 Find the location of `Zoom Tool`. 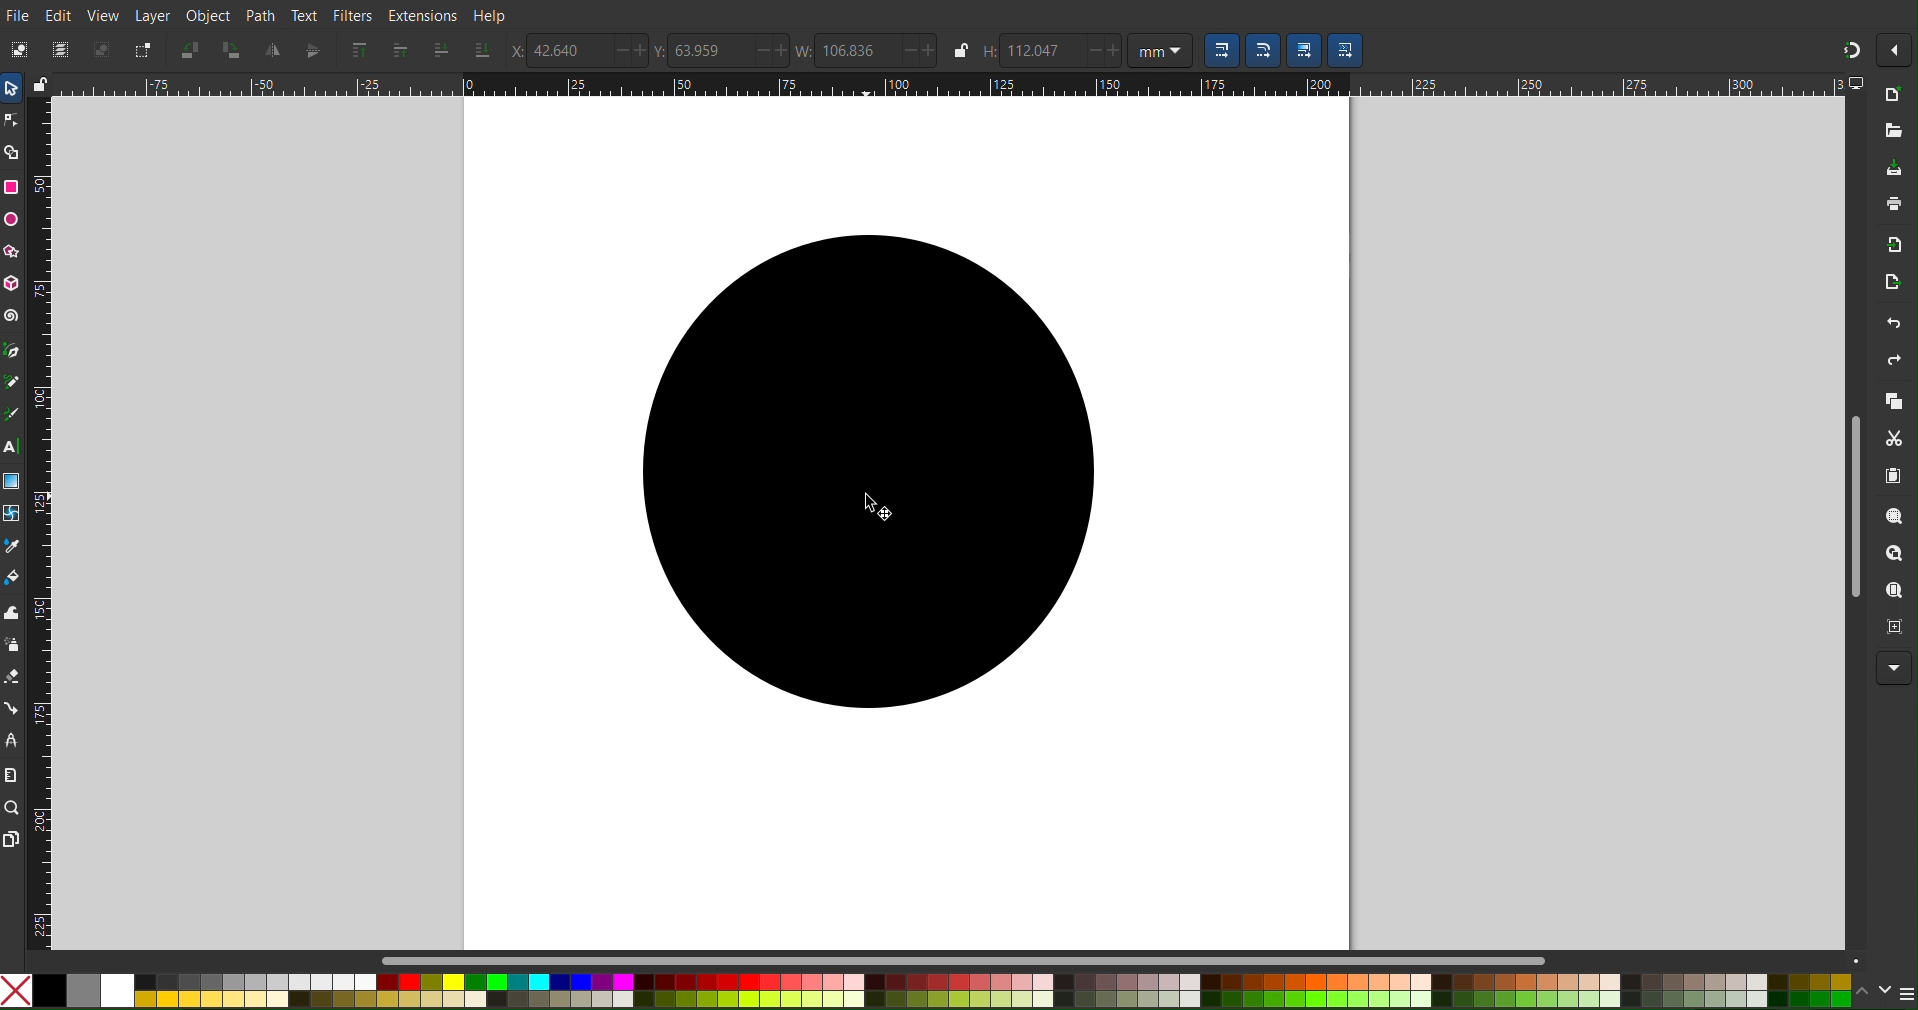

Zoom Tool is located at coordinates (12, 809).